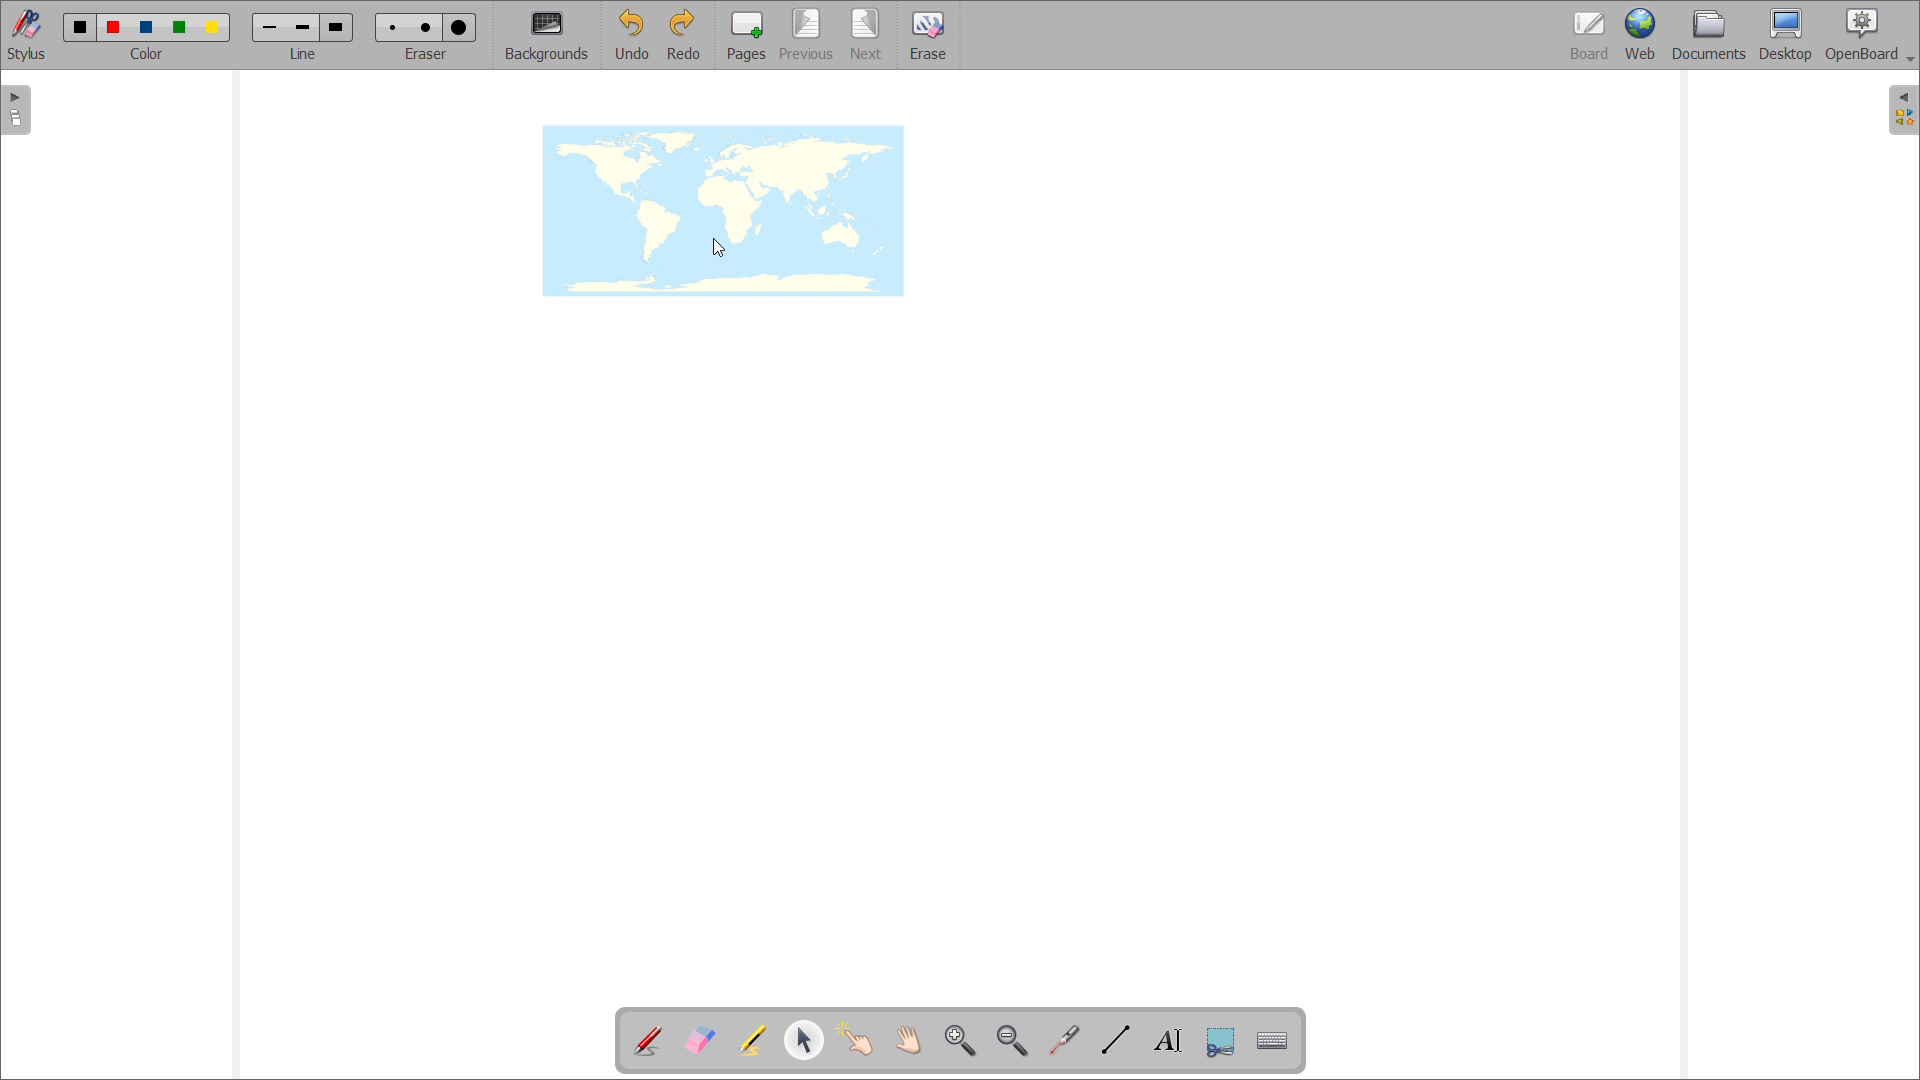 The height and width of the screenshot is (1080, 1920). Describe the element at coordinates (699, 1038) in the screenshot. I see `erase annotations` at that location.